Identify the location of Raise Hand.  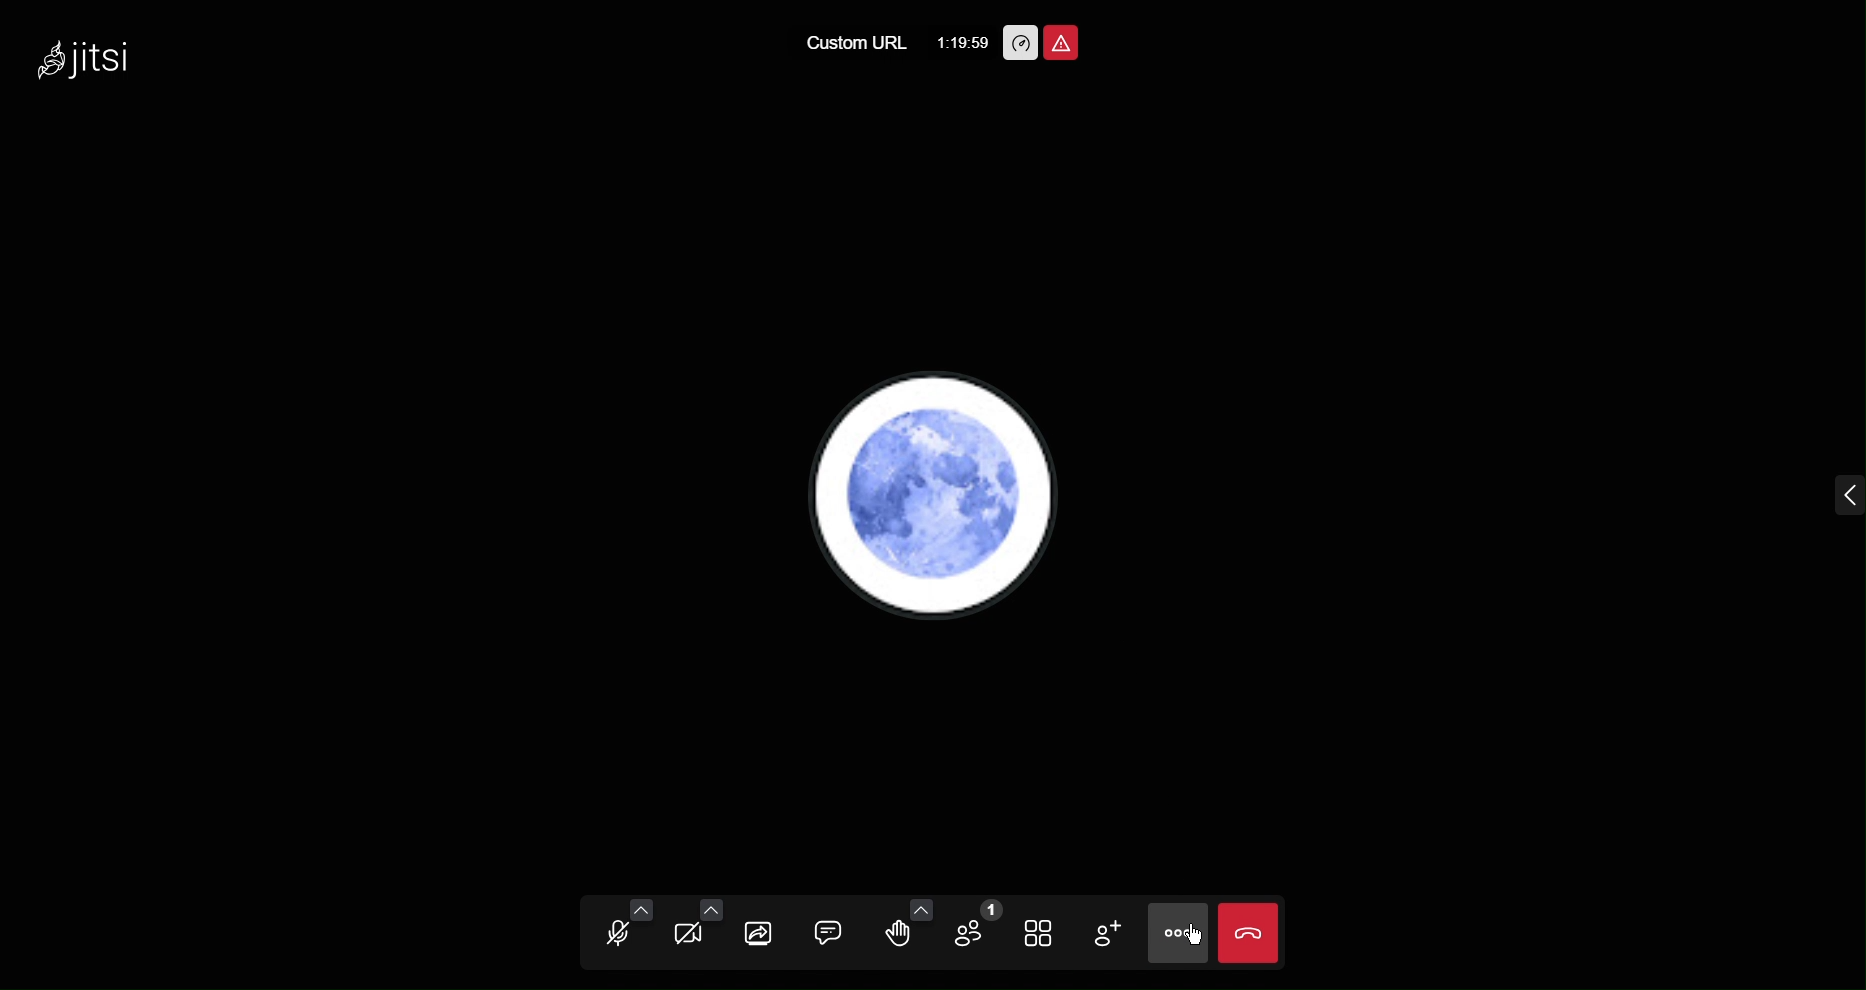
(906, 930).